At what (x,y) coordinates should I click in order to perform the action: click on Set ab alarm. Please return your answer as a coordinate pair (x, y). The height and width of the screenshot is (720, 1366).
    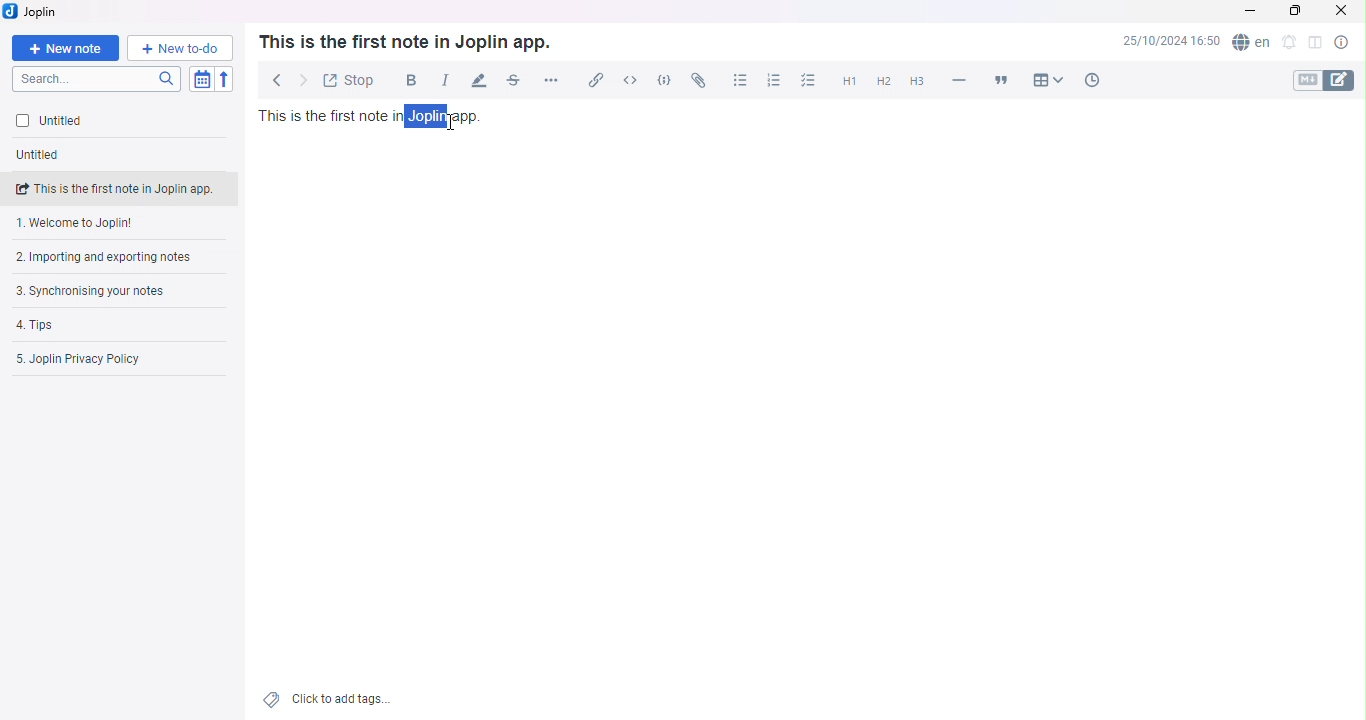
    Looking at the image, I should click on (1288, 44).